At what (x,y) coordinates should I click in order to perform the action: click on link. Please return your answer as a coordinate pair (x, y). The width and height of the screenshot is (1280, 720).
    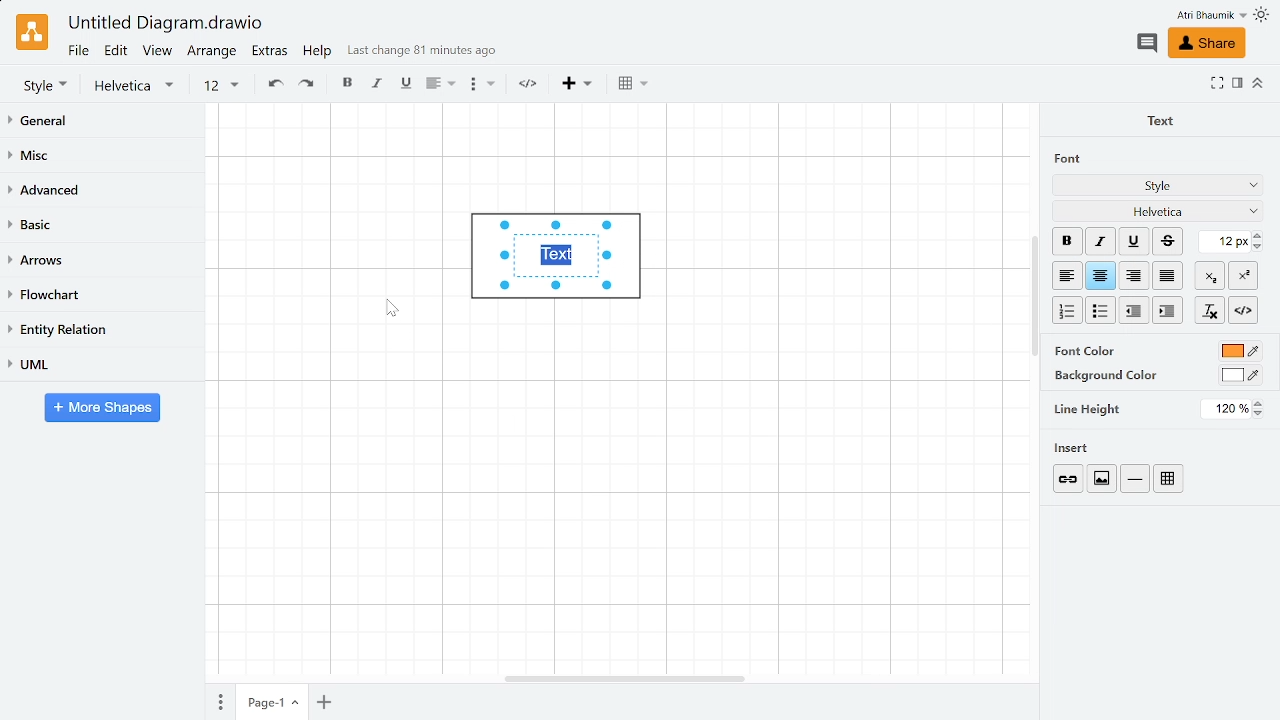
    Looking at the image, I should click on (532, 85).